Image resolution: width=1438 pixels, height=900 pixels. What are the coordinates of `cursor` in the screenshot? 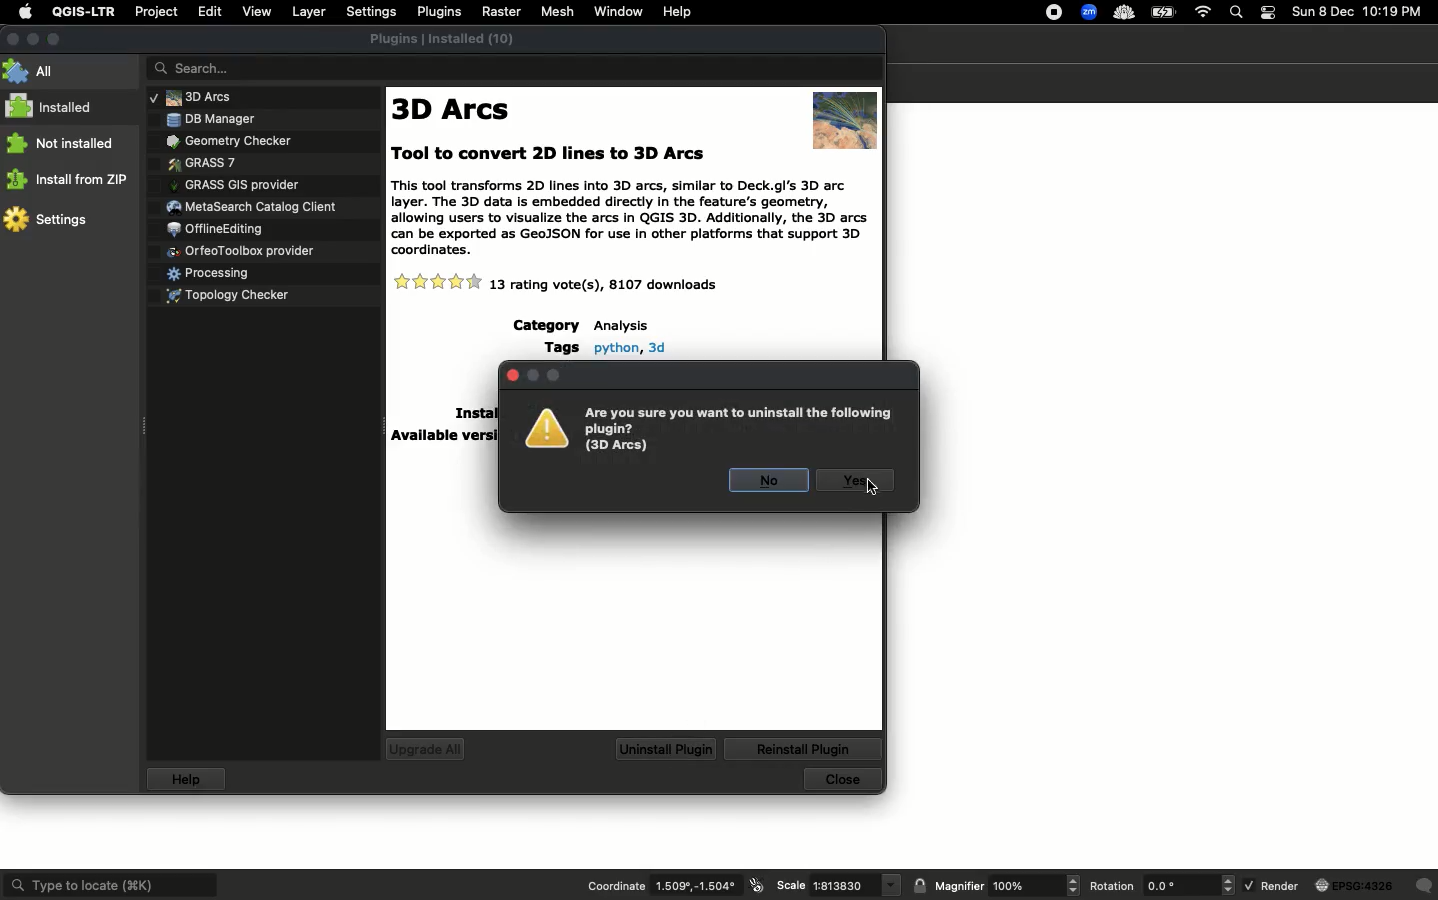 It's located at (870, 487).